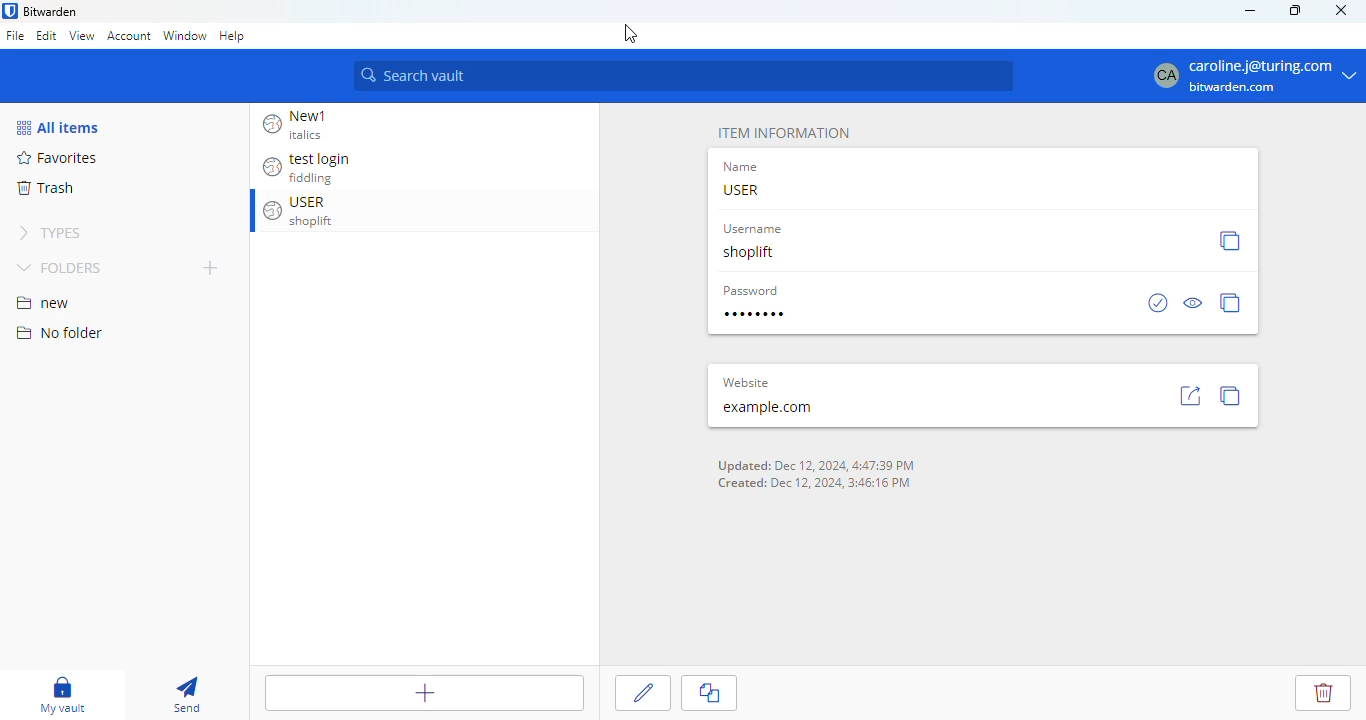 This screenshot has height=720, width=1366. Describe the element at coordinates (52, 11) in the screenshot. I see `bitwarden` at that location.